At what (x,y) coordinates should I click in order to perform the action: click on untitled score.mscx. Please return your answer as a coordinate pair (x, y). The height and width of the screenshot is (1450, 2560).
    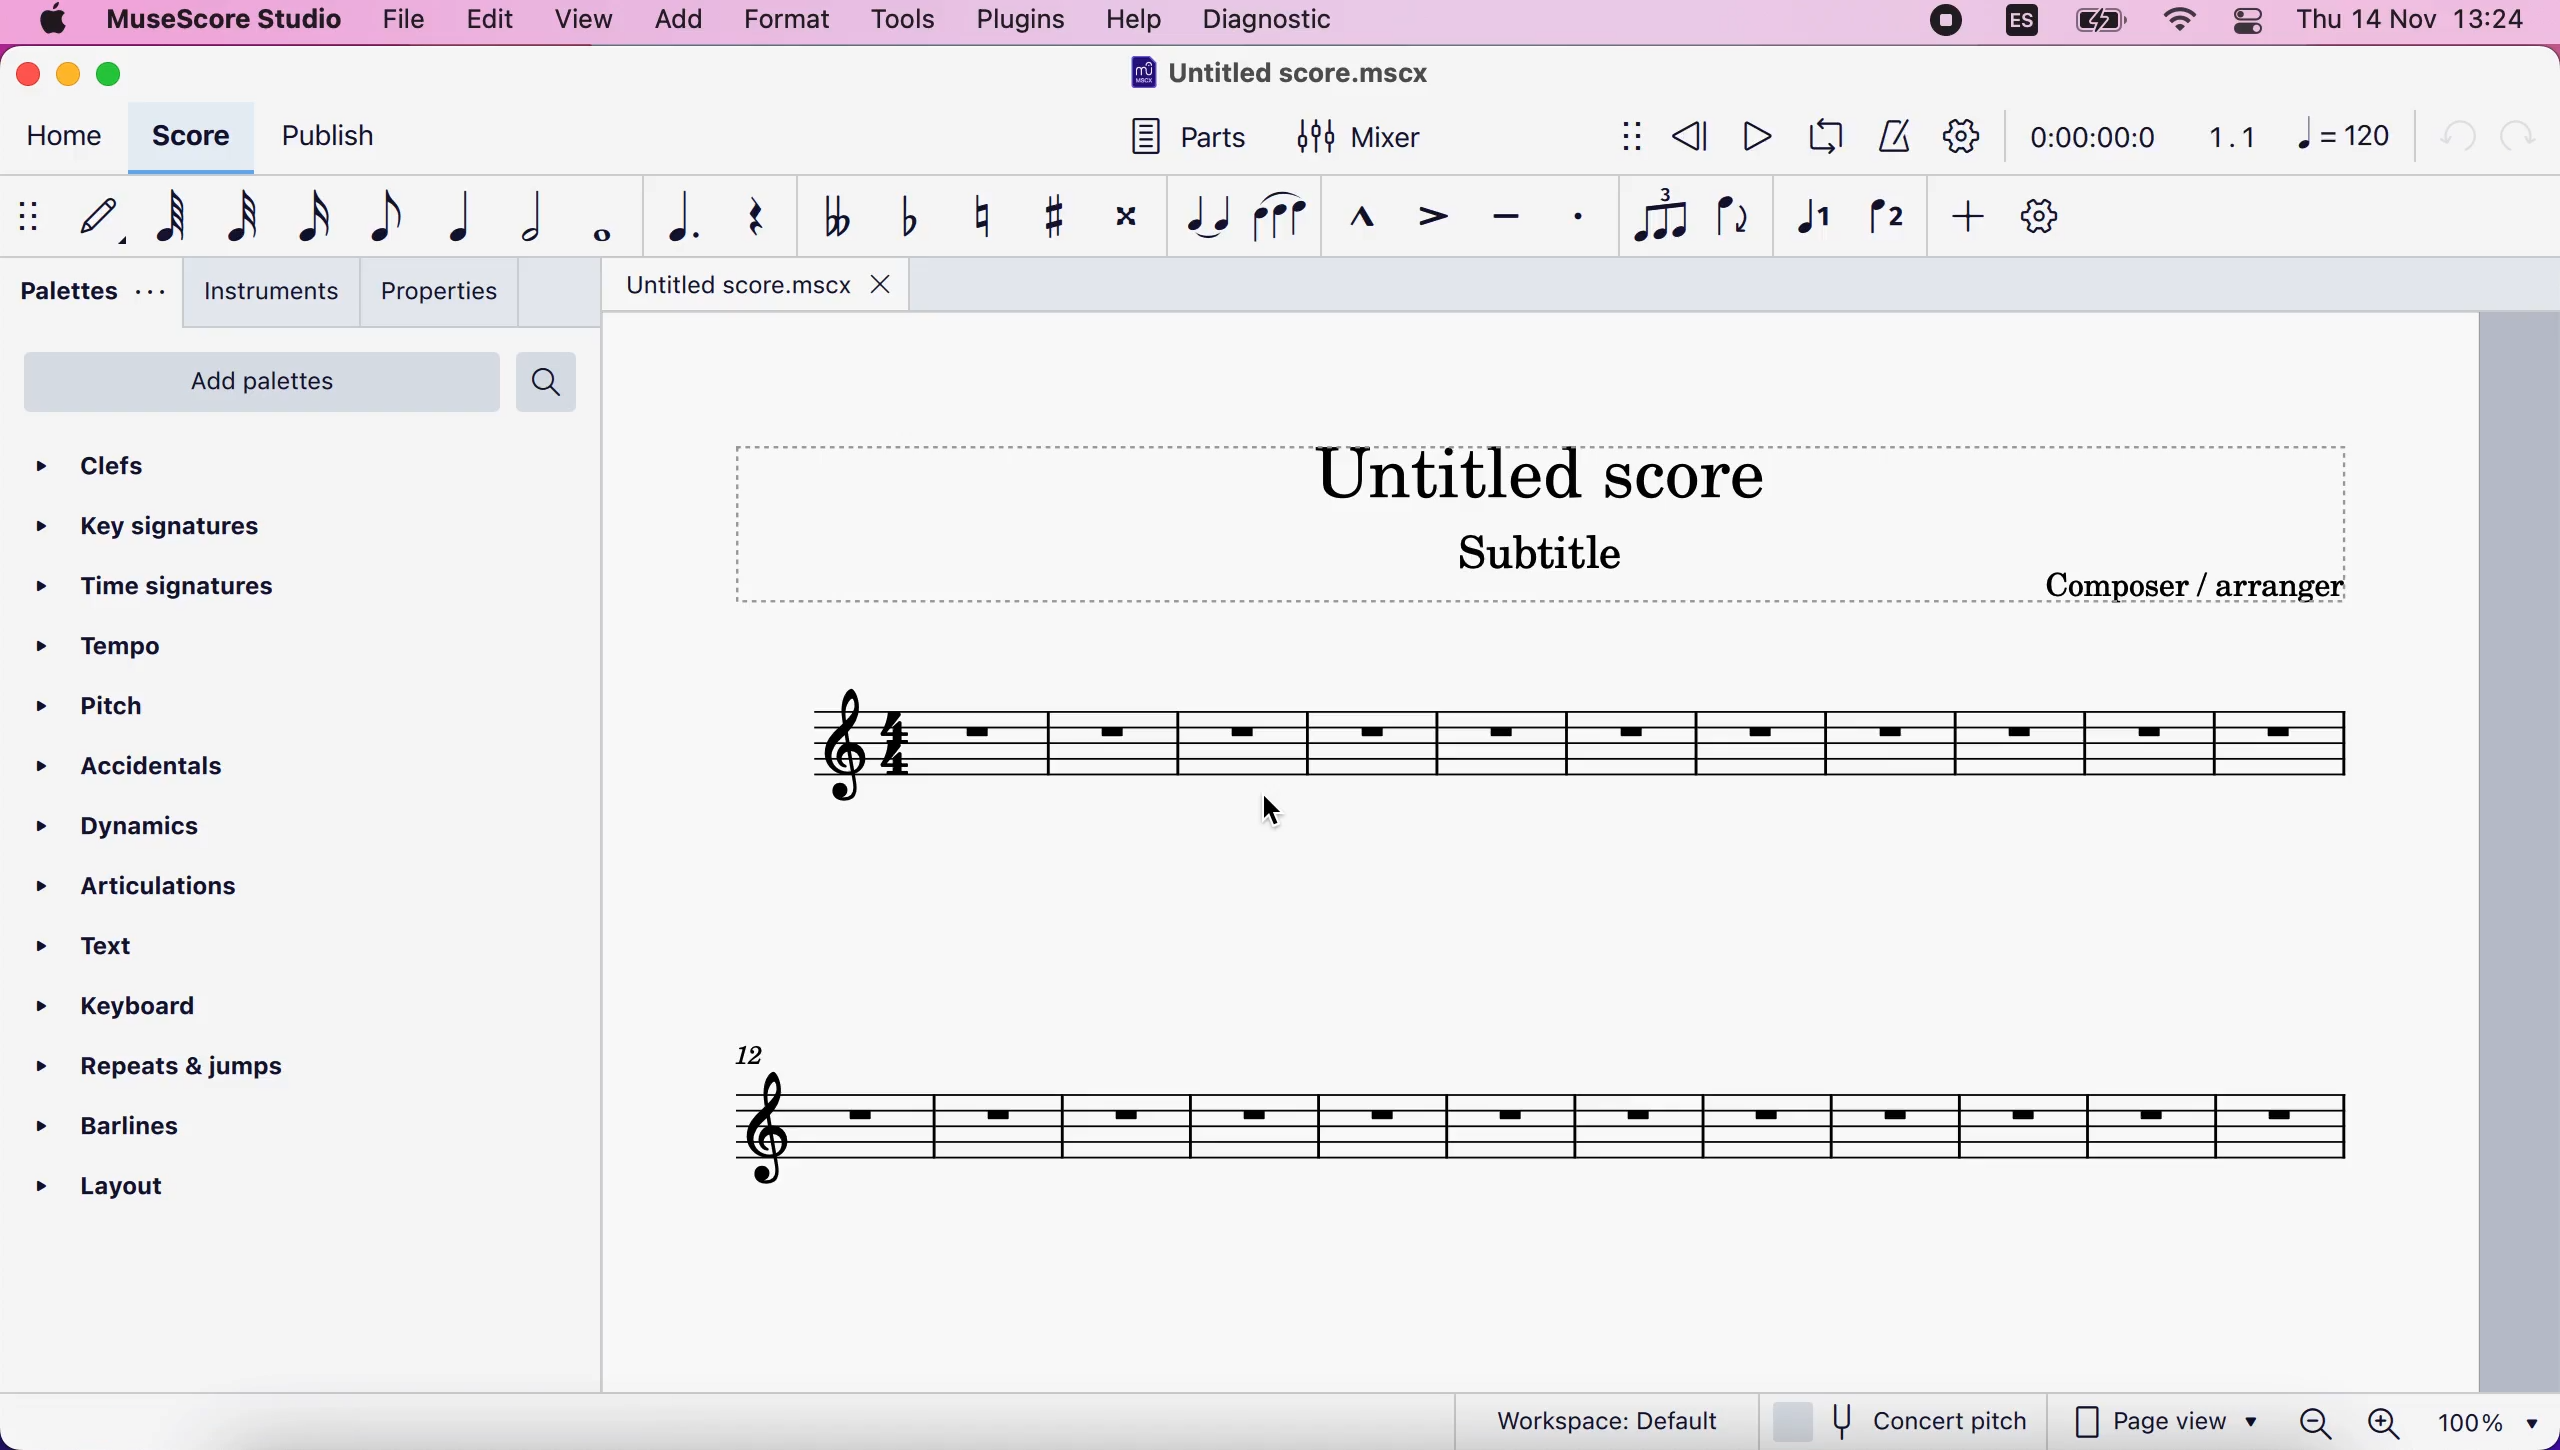
    Looking at the image, I should click on (779, 288).